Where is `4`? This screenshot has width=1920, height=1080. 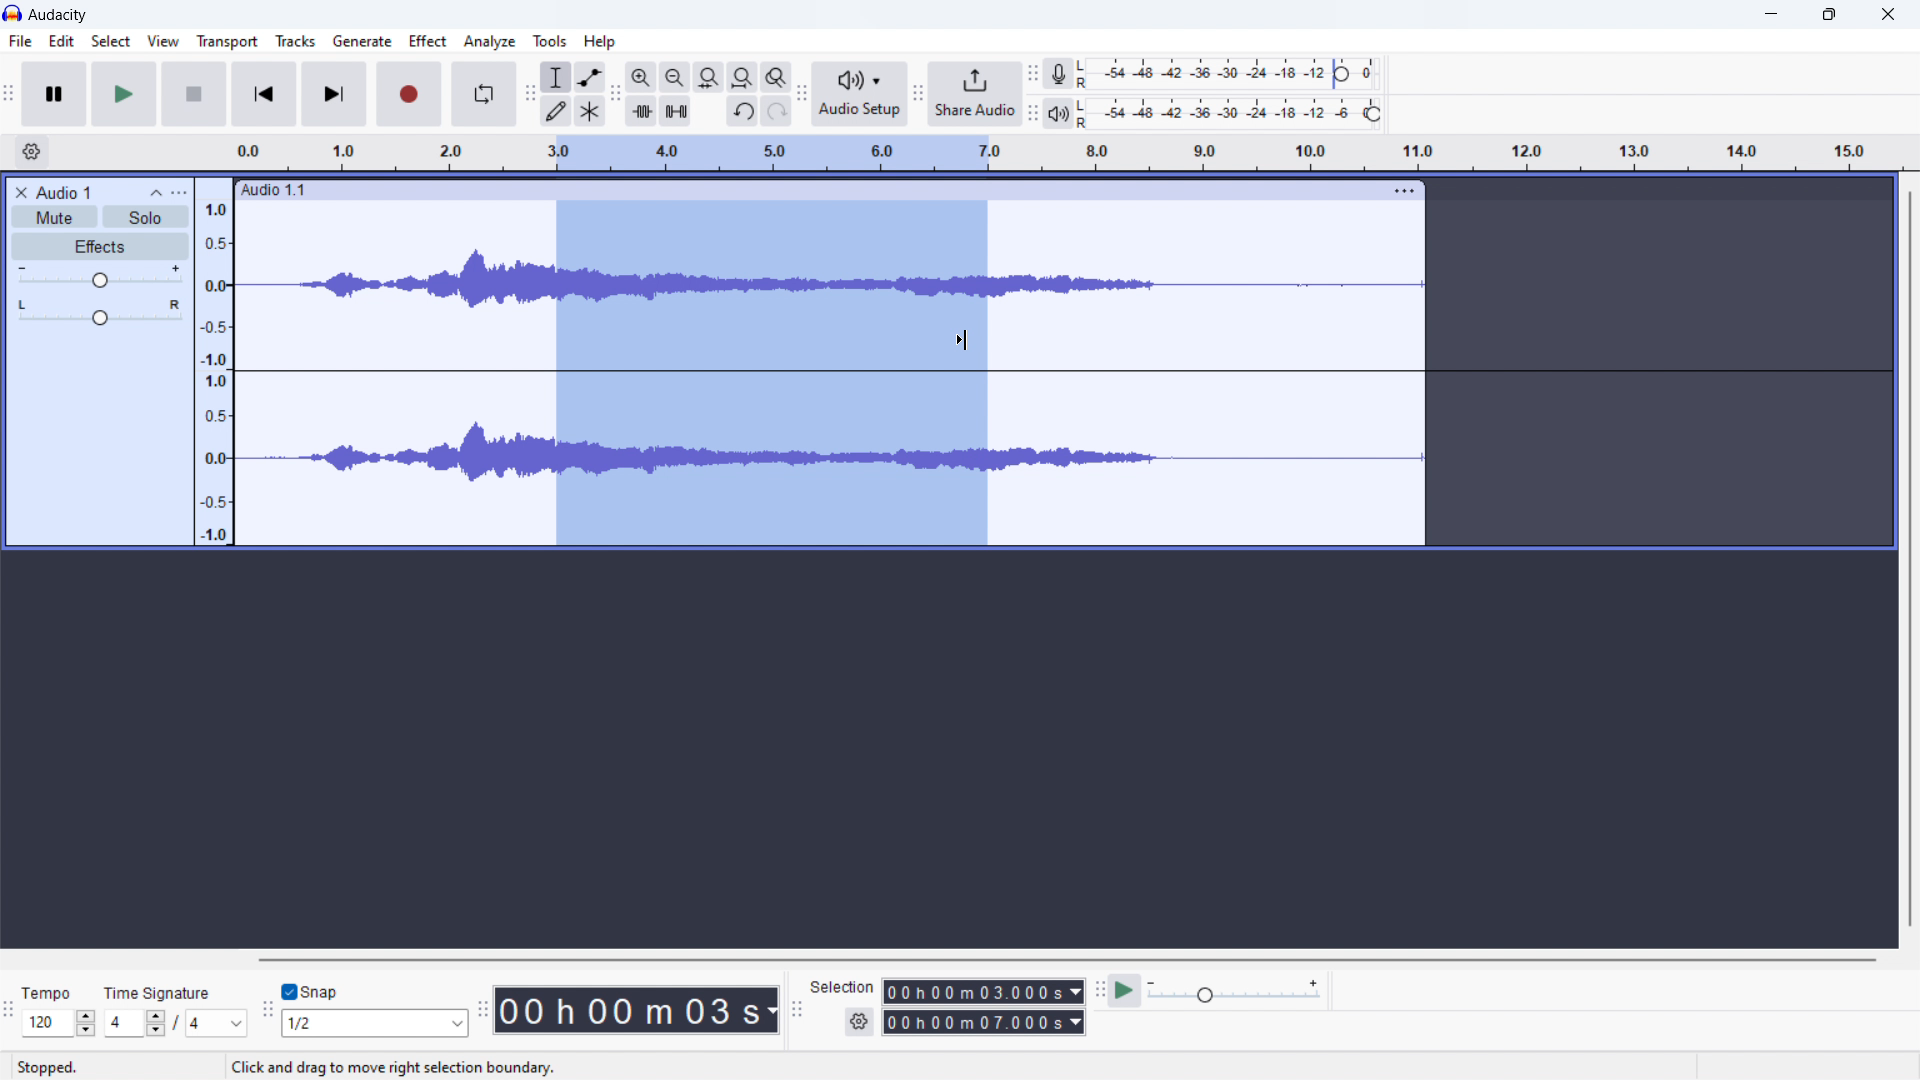
4 is located at coordinates (132, 1024).